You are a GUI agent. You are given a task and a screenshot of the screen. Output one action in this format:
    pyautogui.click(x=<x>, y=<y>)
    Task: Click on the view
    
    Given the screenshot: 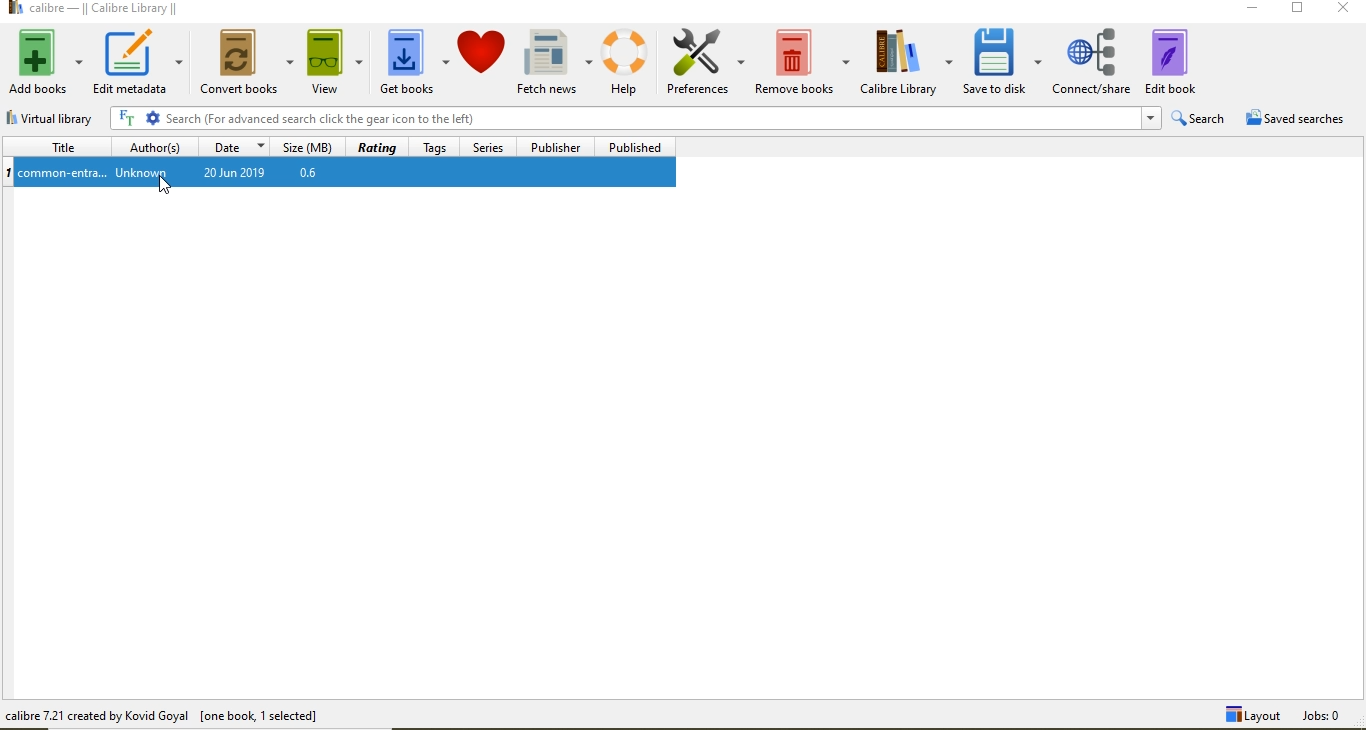 What is the action you would take?
    pyautogui.click(x=335, y=61)
    